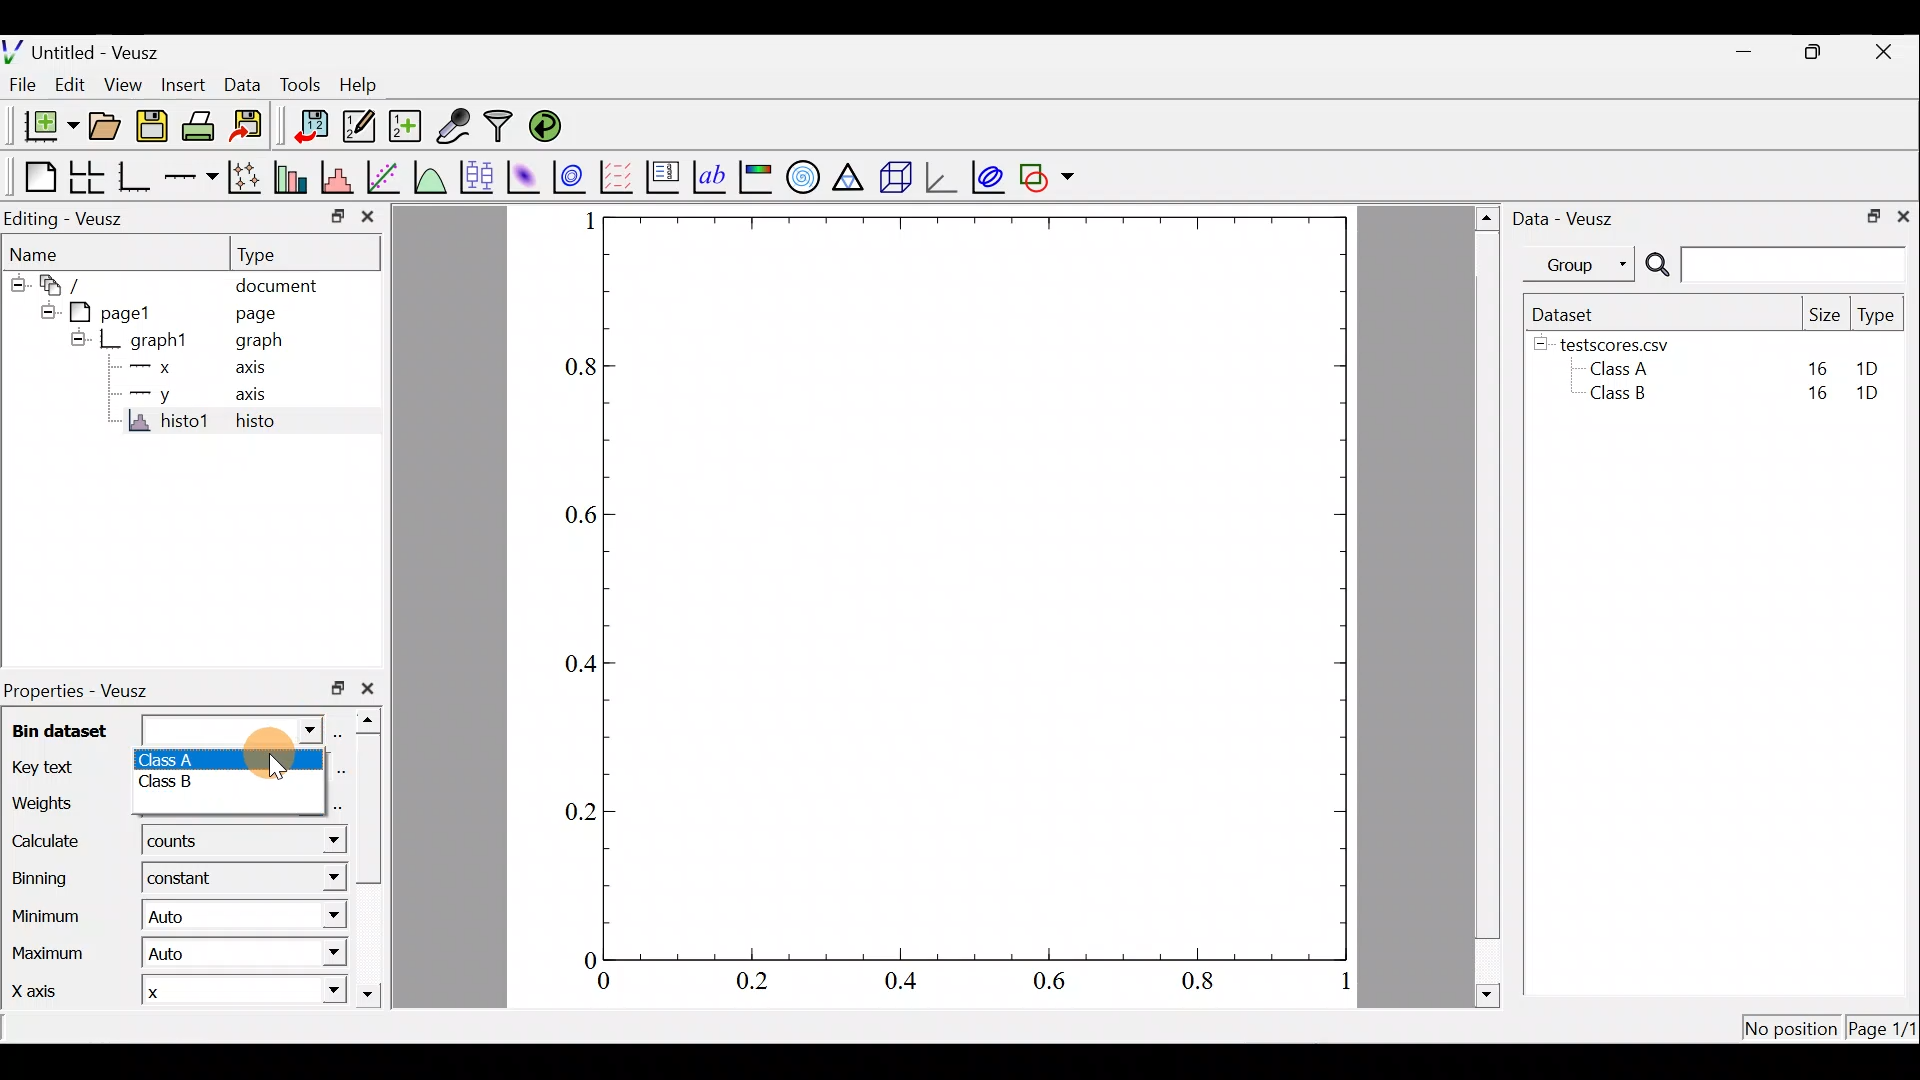  I want to click on y, so click(148, 393).